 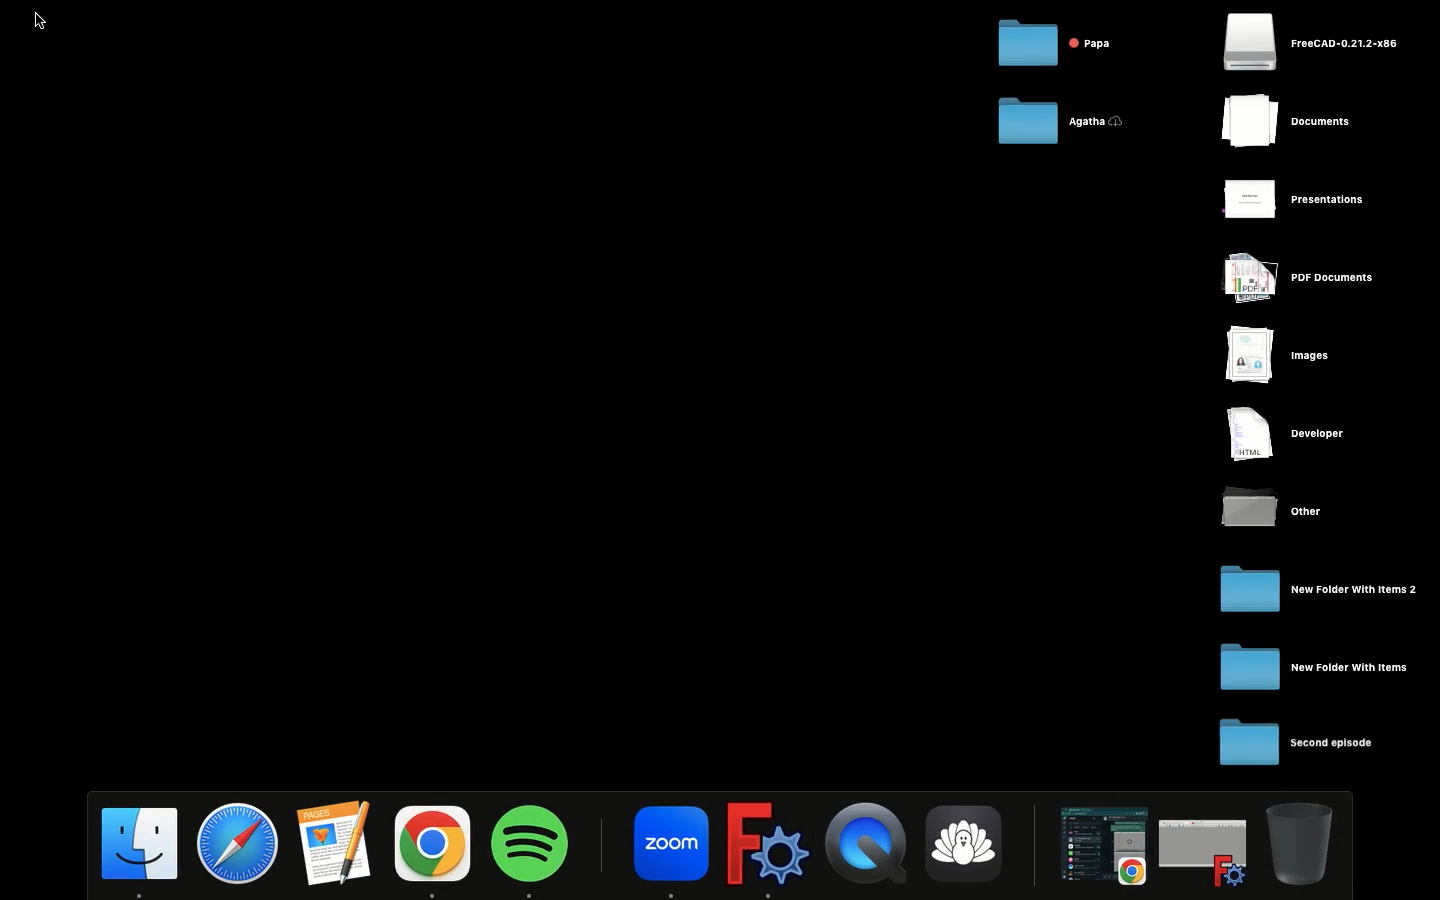 What do you see at coordinates (1303, 844) in the screenshot?
I see `Trash` at bounding box center [1303, 844].